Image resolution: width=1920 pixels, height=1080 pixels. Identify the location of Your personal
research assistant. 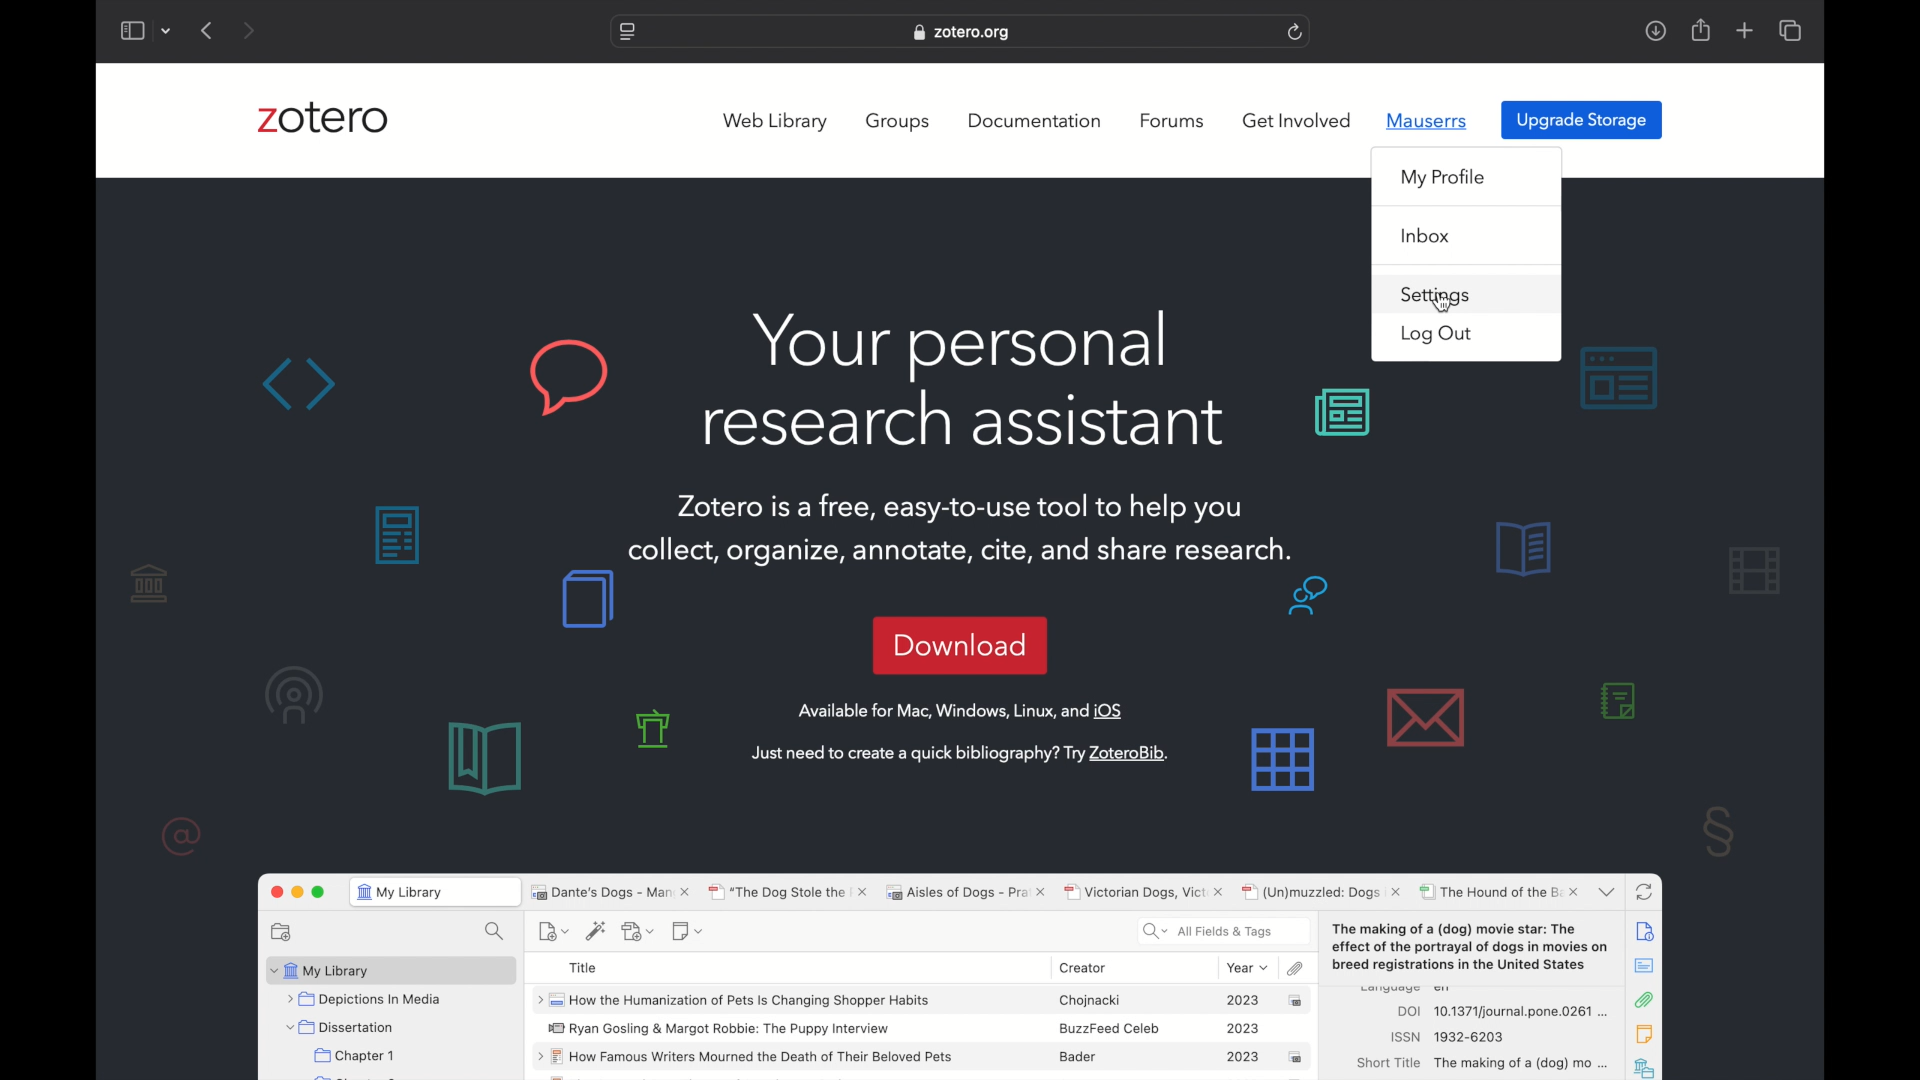
(964, 382).